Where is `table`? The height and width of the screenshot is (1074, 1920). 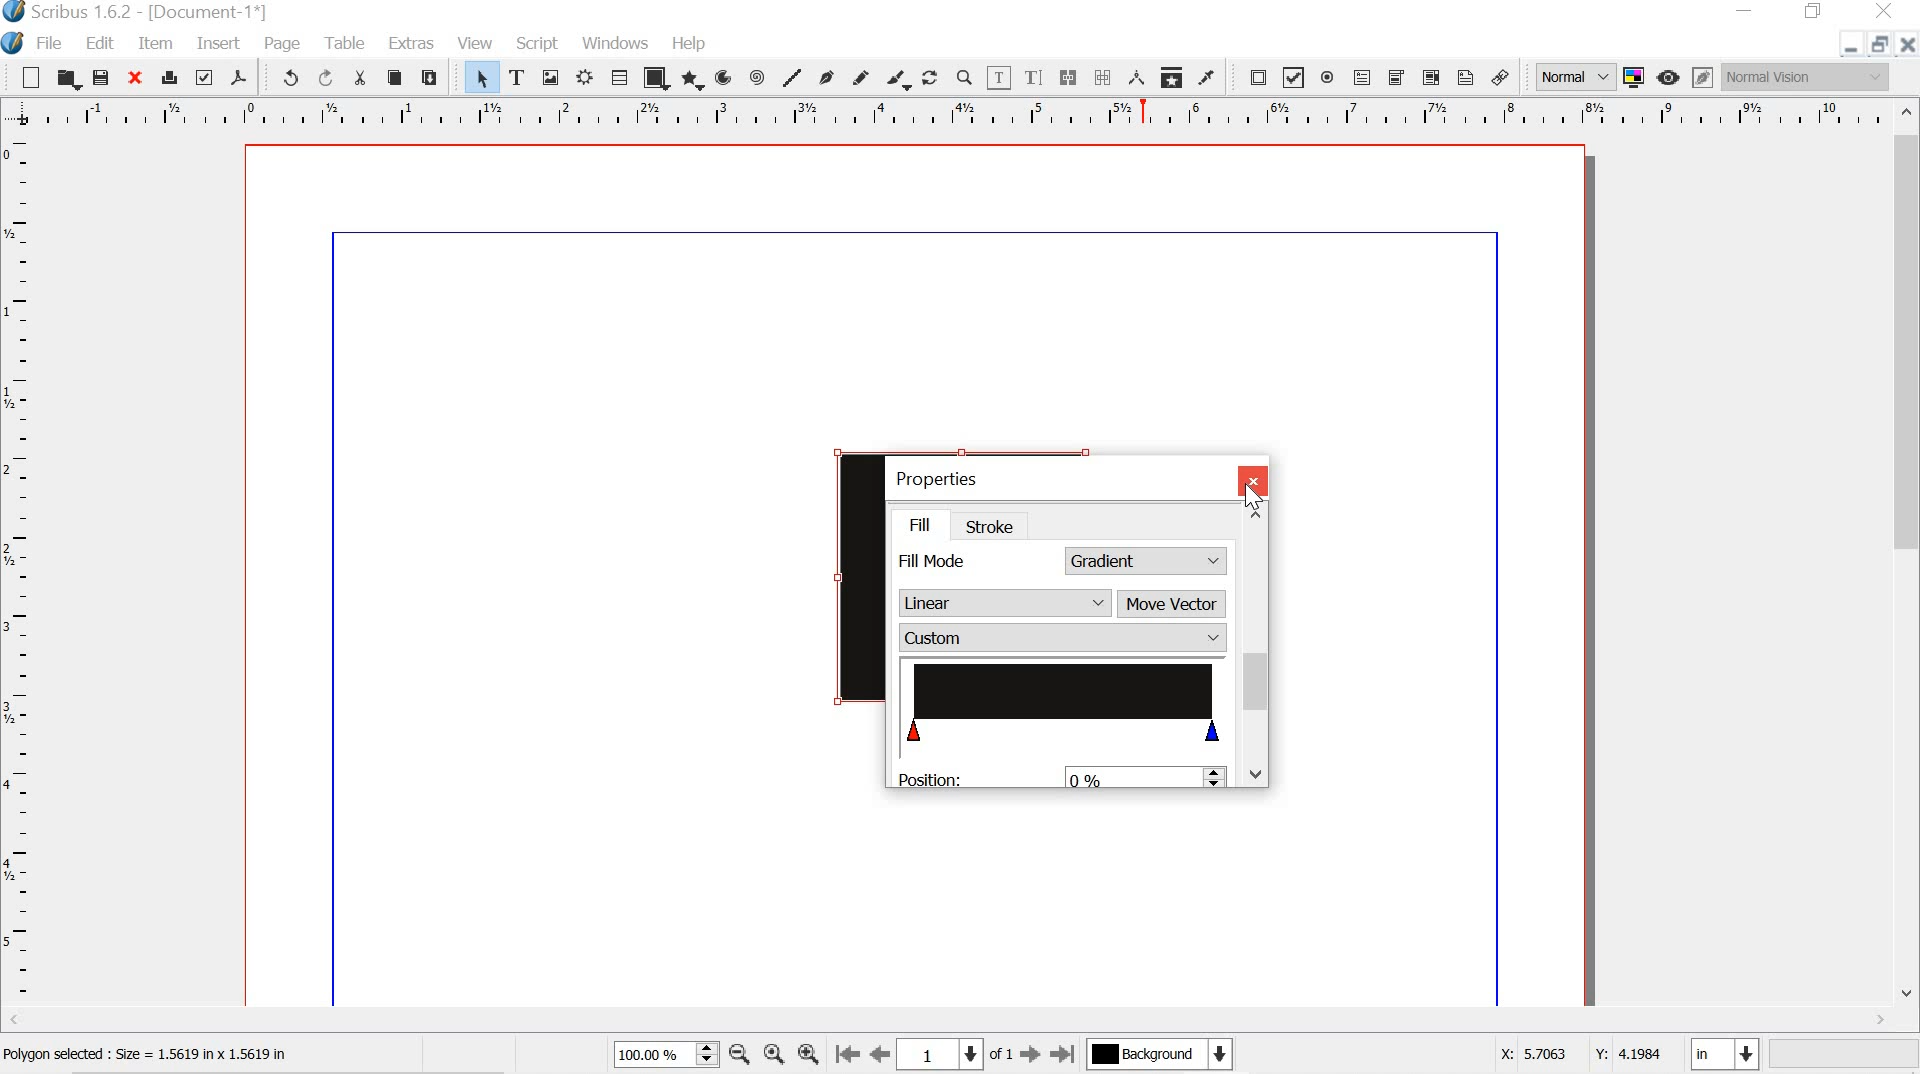 table is located at coordinates (619, 77).